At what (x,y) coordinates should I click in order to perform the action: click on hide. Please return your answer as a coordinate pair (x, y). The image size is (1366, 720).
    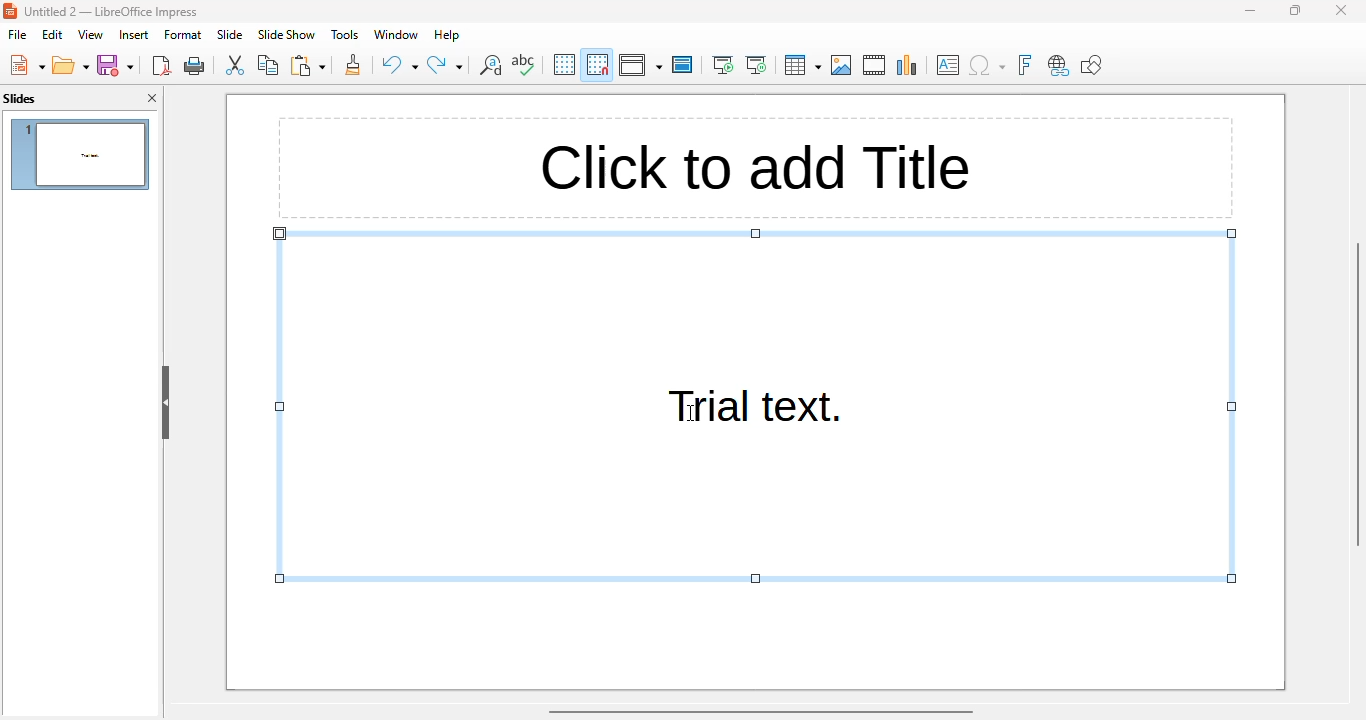
    Looking at the image, I should click on (165, 403).